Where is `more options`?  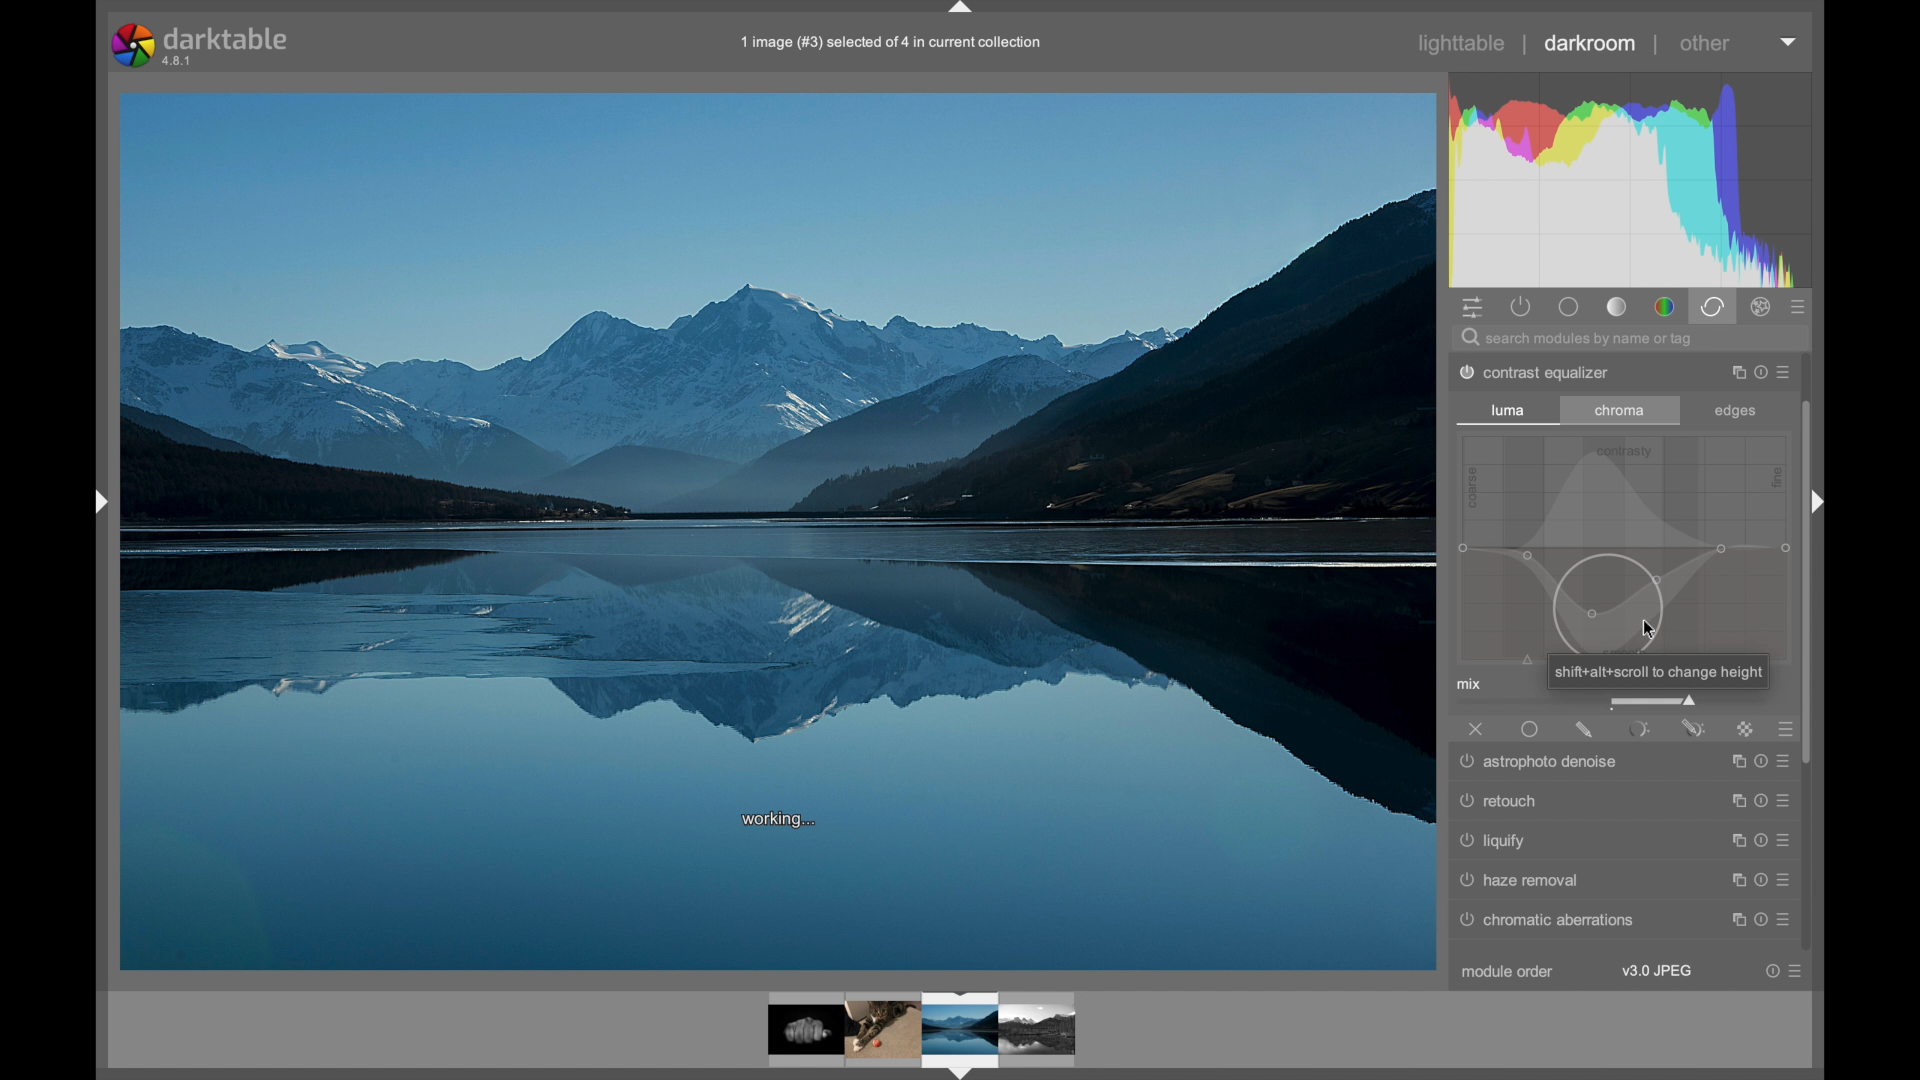
more options is located at coordinates (1757, 763).